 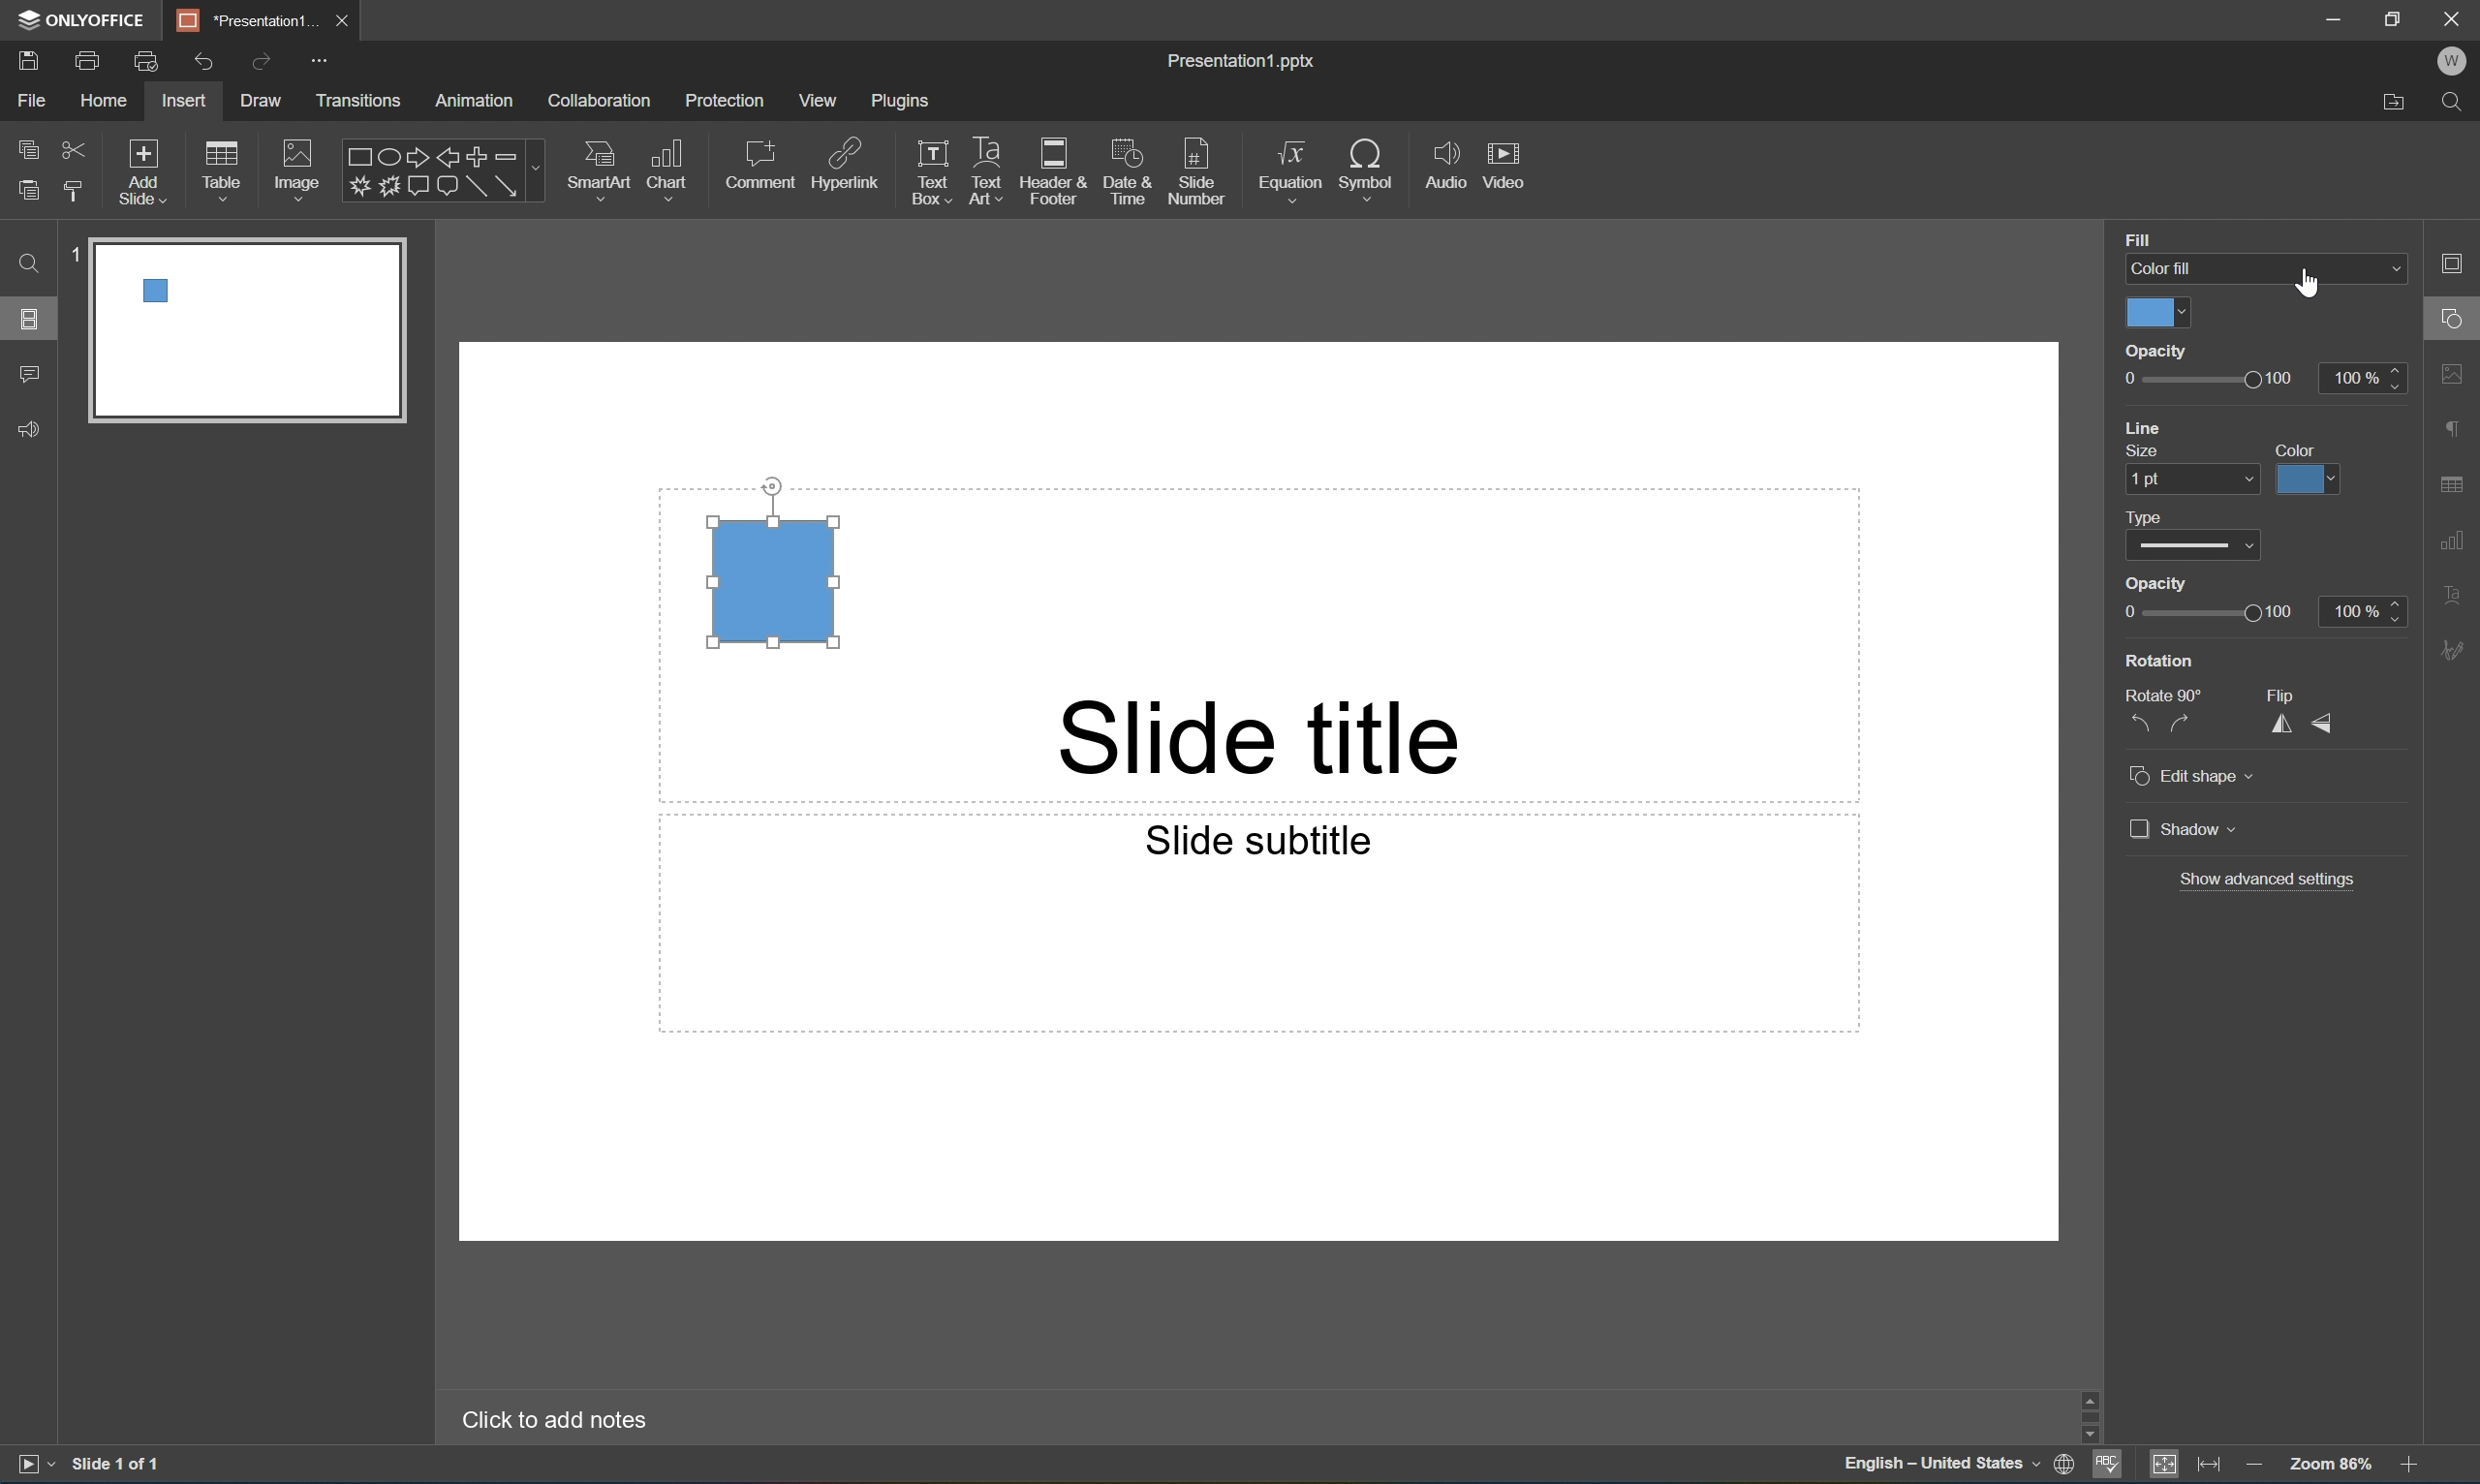 I want to click on 1 pt, so click(x=2147, y=481).